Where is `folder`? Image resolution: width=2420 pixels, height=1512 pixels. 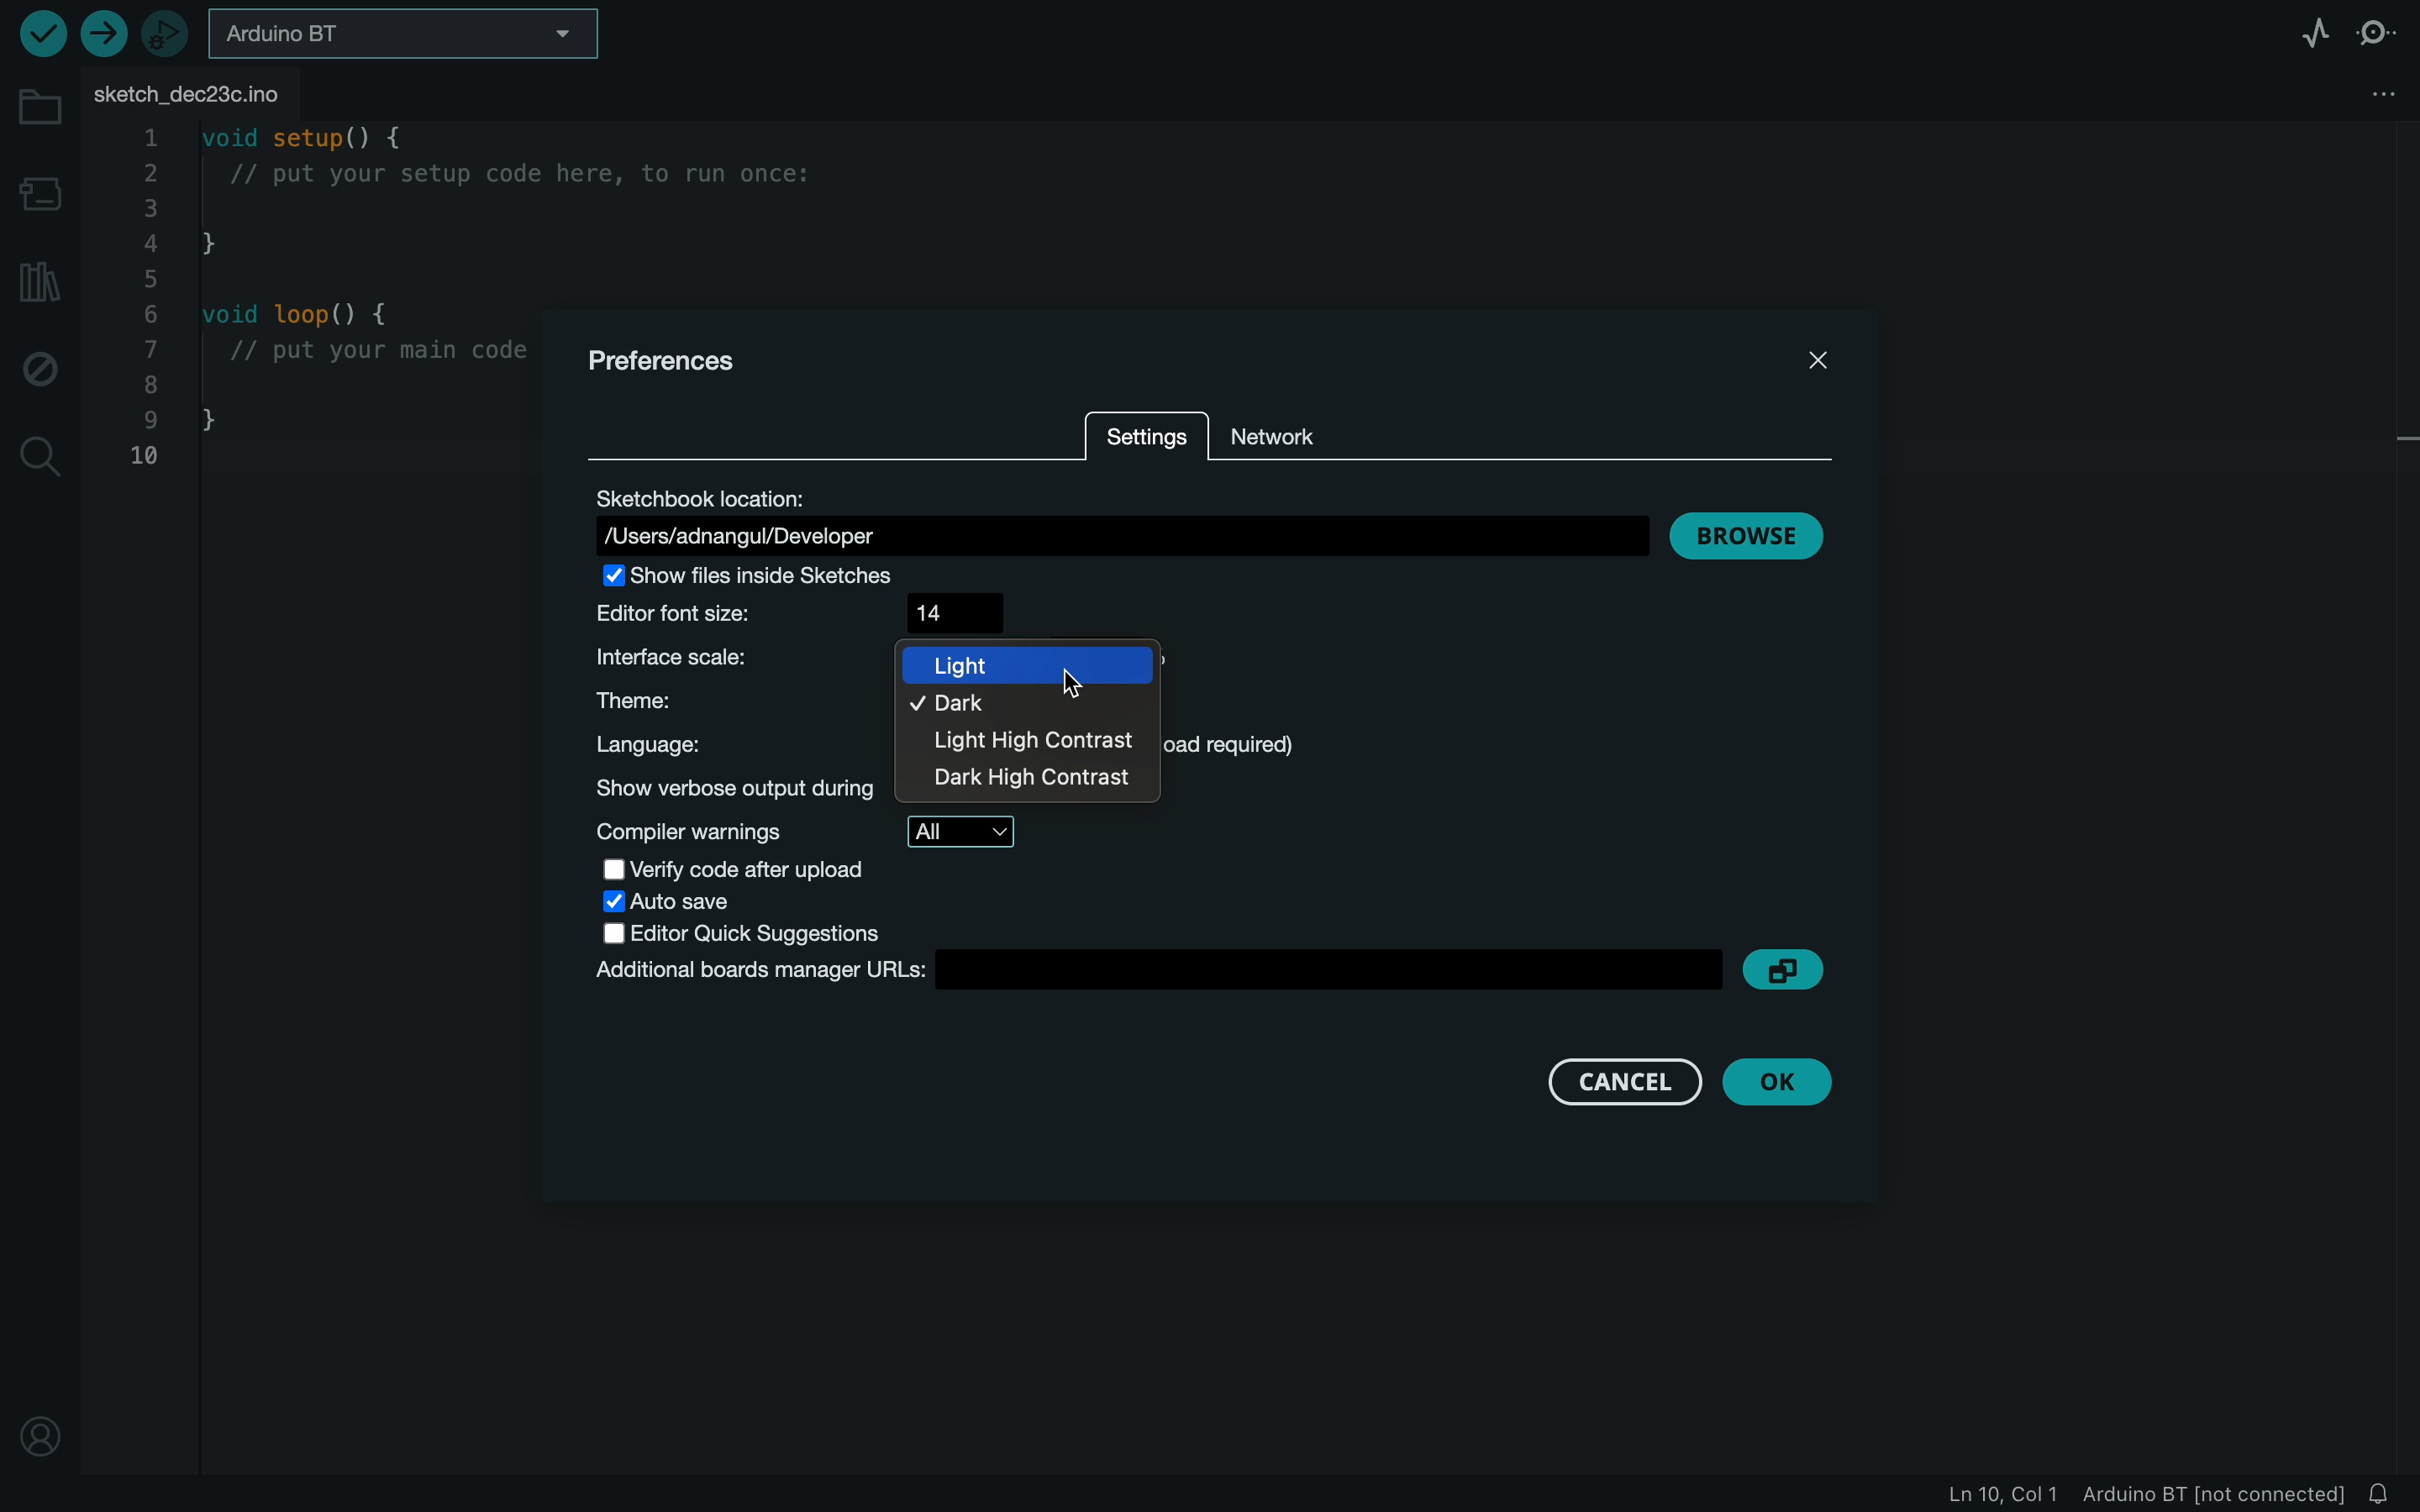 folder is located at coordinates (41, 109).